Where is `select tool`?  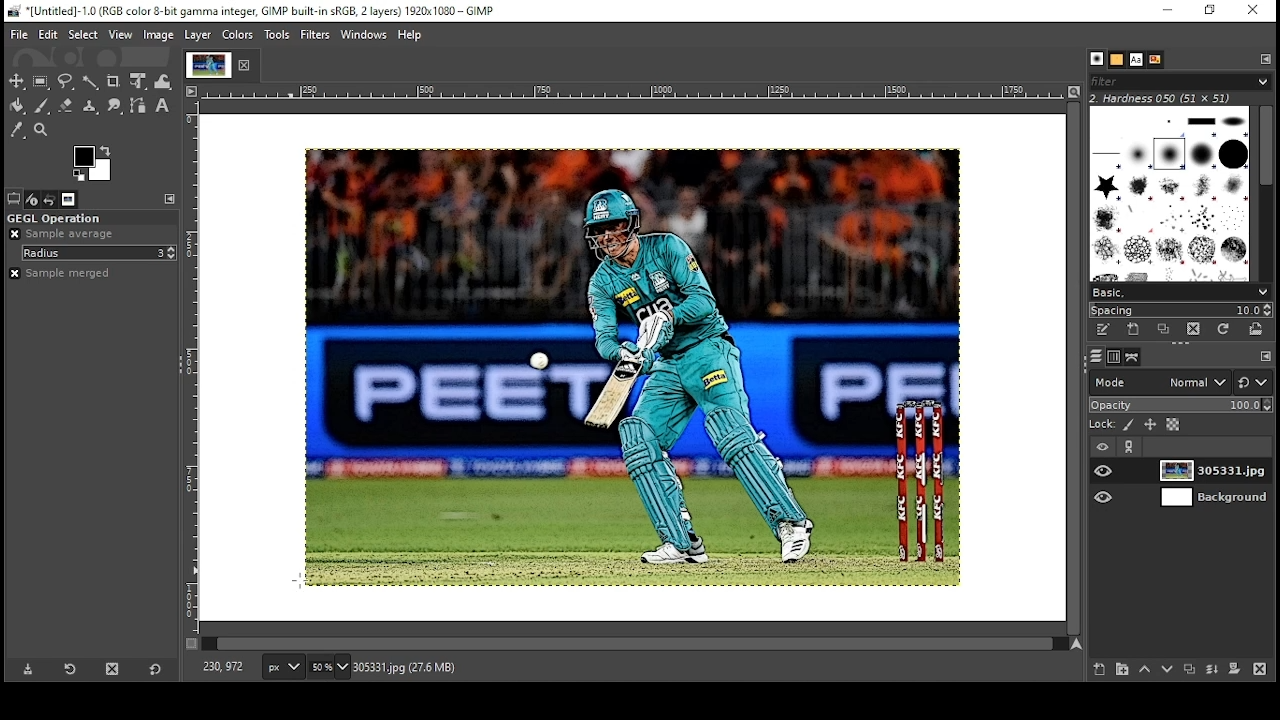
select tool is located at coordinates (17, 81).